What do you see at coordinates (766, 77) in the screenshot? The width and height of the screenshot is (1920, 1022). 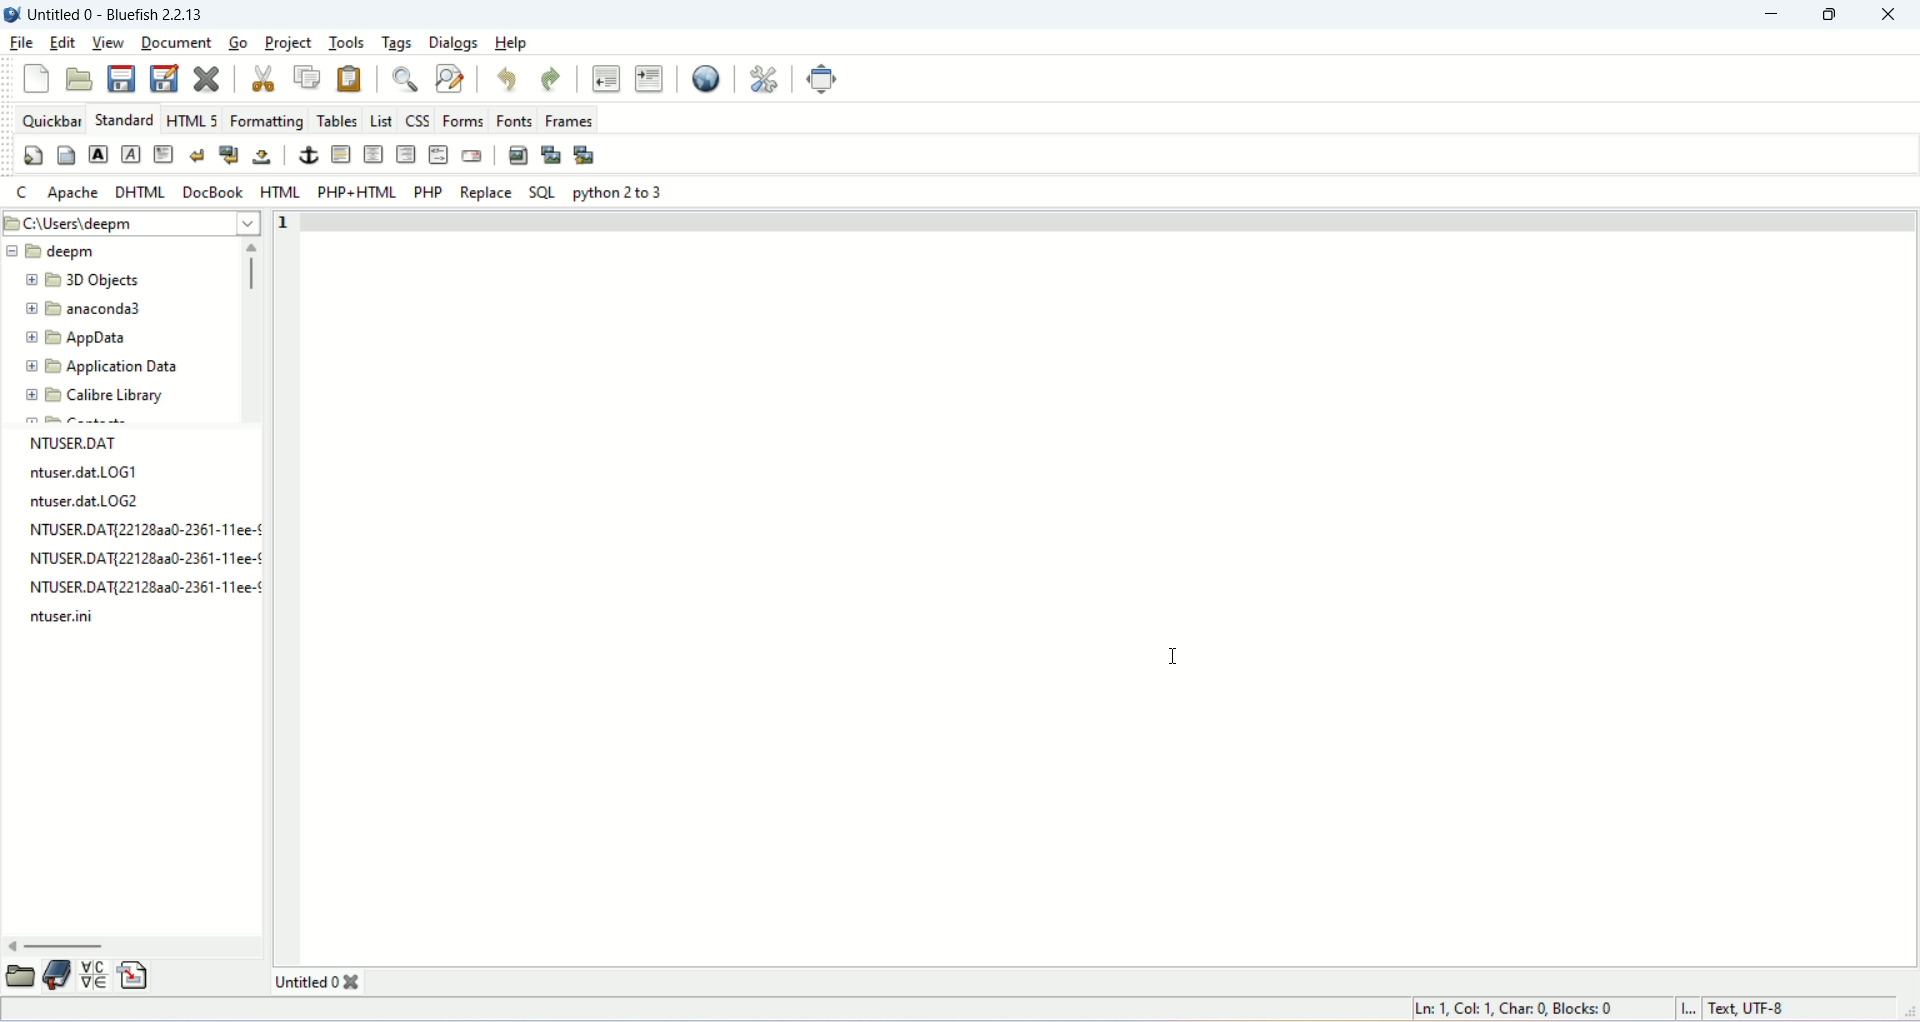 I see `edit preferences` at bounding box center [766, 77].